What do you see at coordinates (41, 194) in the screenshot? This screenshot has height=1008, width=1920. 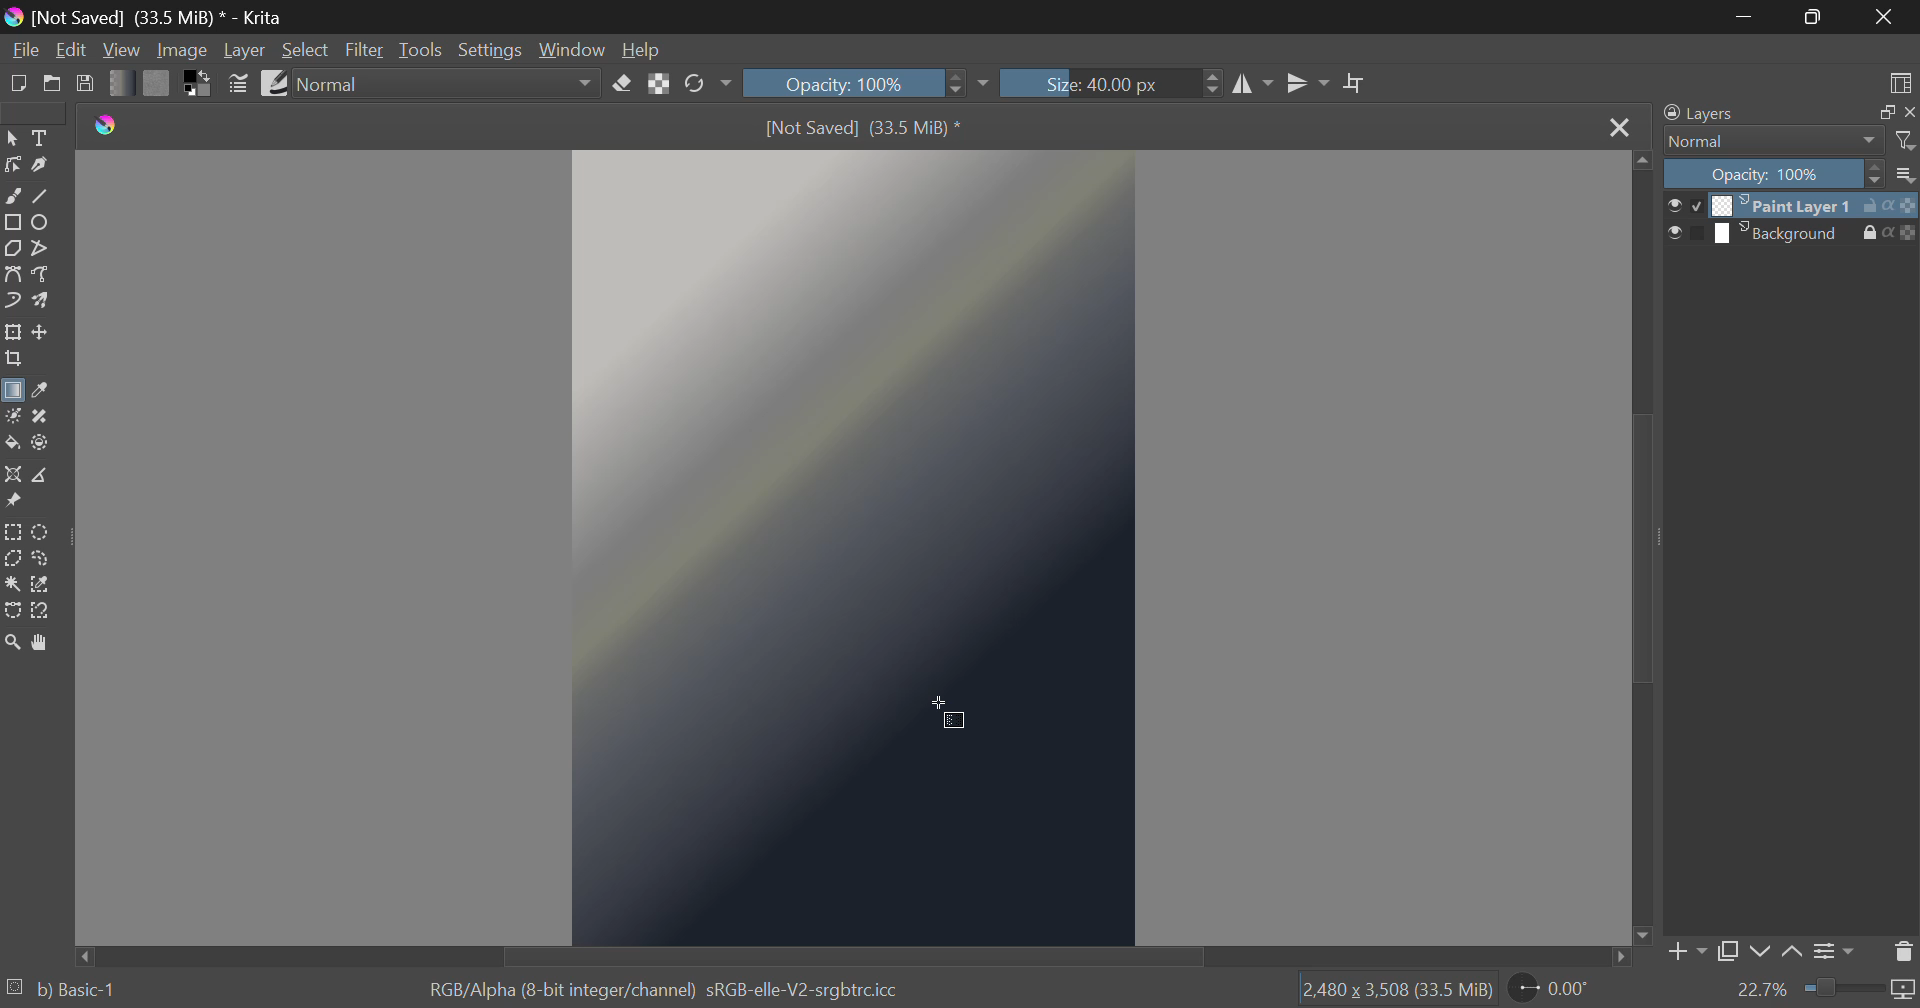 I see `Line` at bounding box center [41, 194].